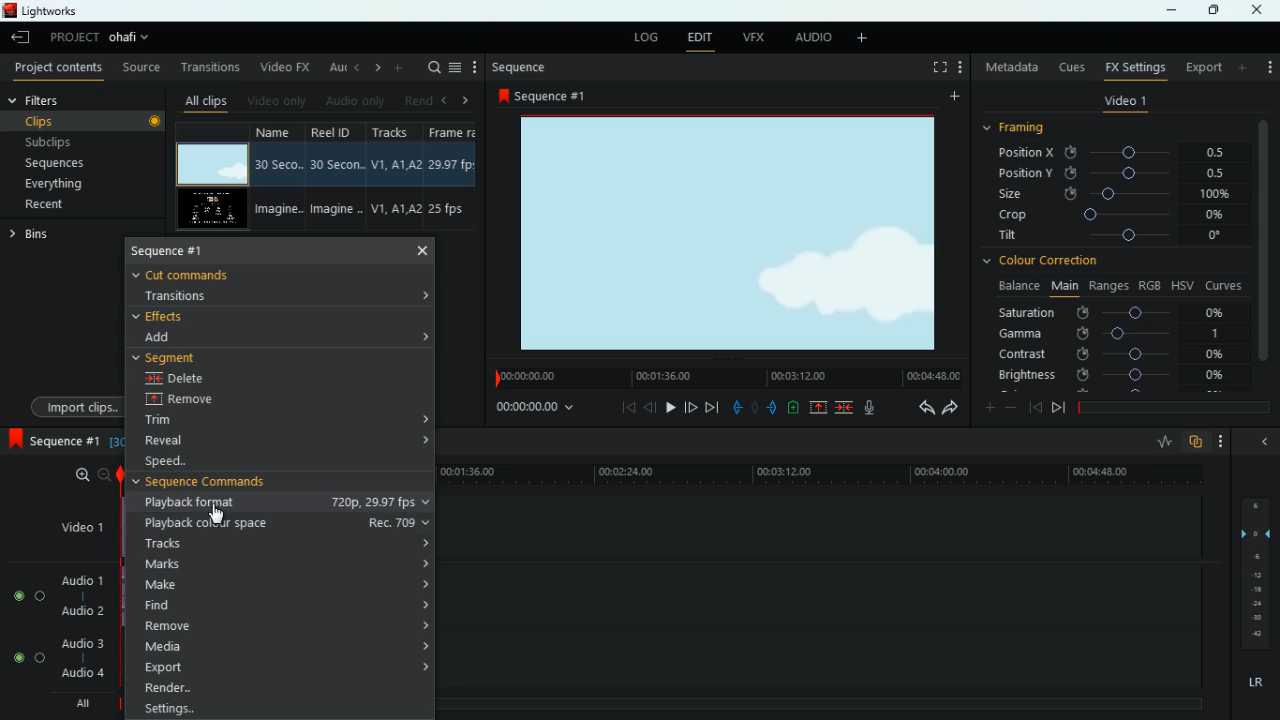 The image size is (1280, 720). I want to click on full screen, so click(936, 66).